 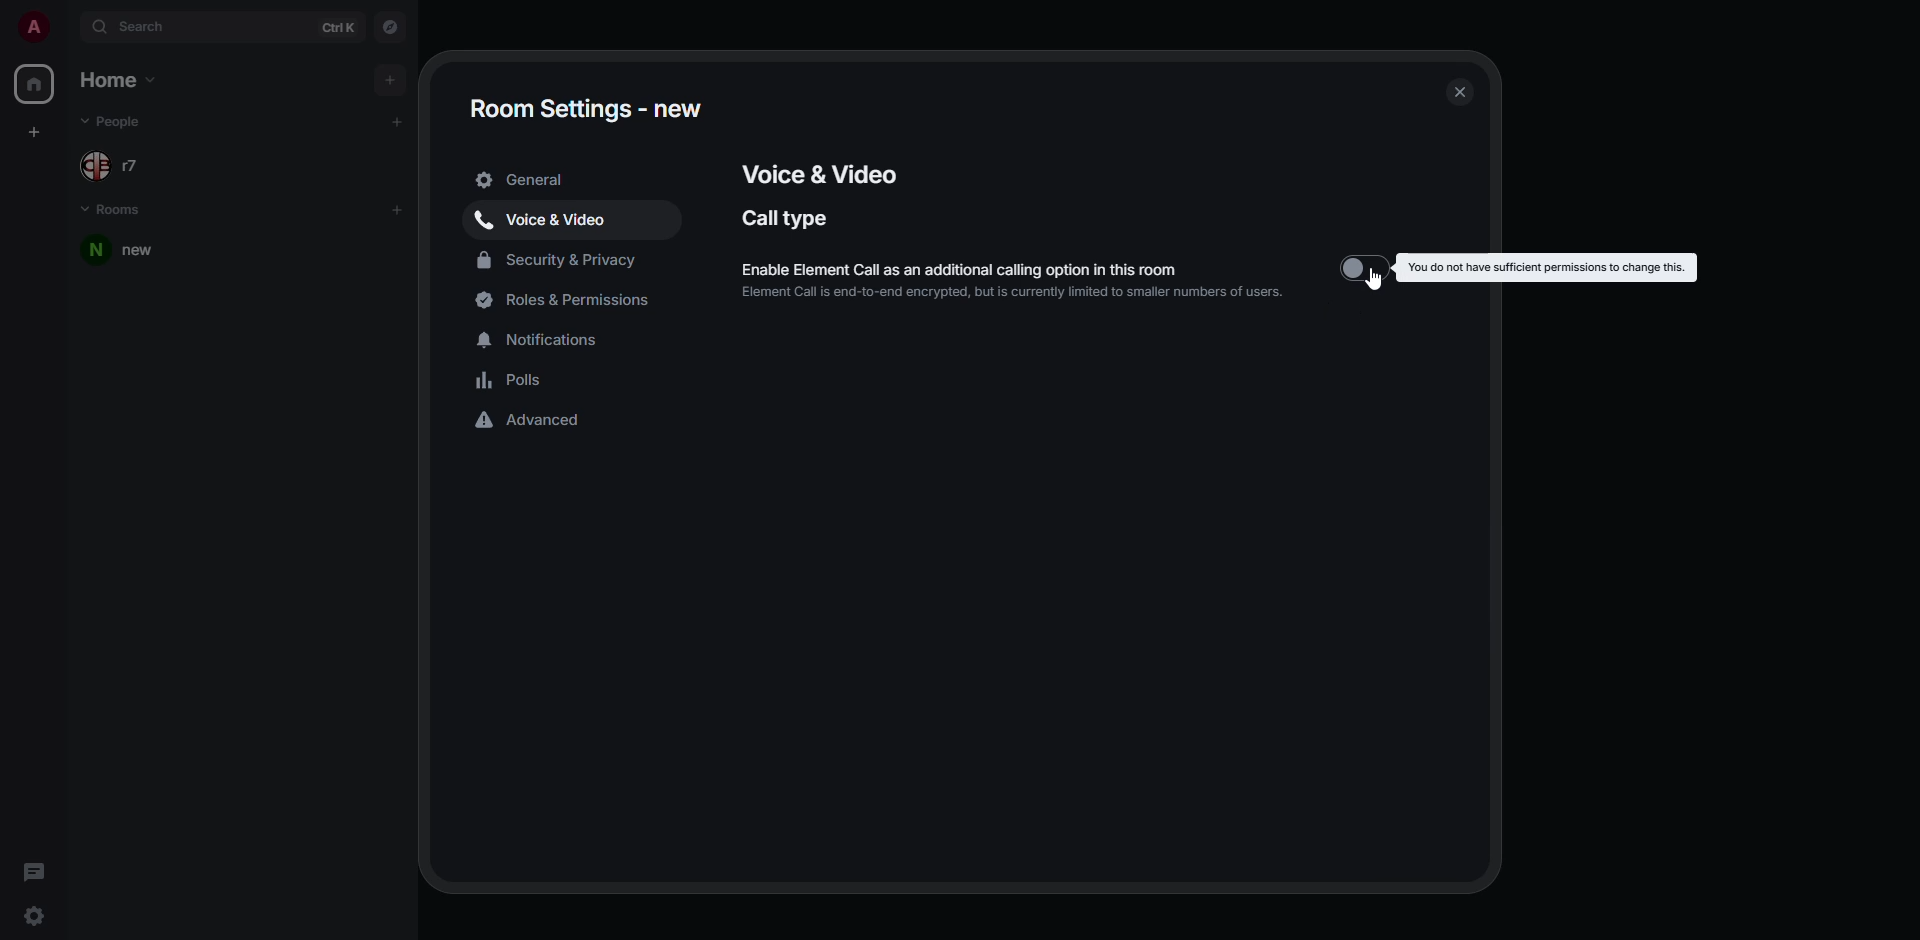 What do you see at coordinates (546, 217) in the screenshot?
I see `voice & video` at bounding box center [546, 217].